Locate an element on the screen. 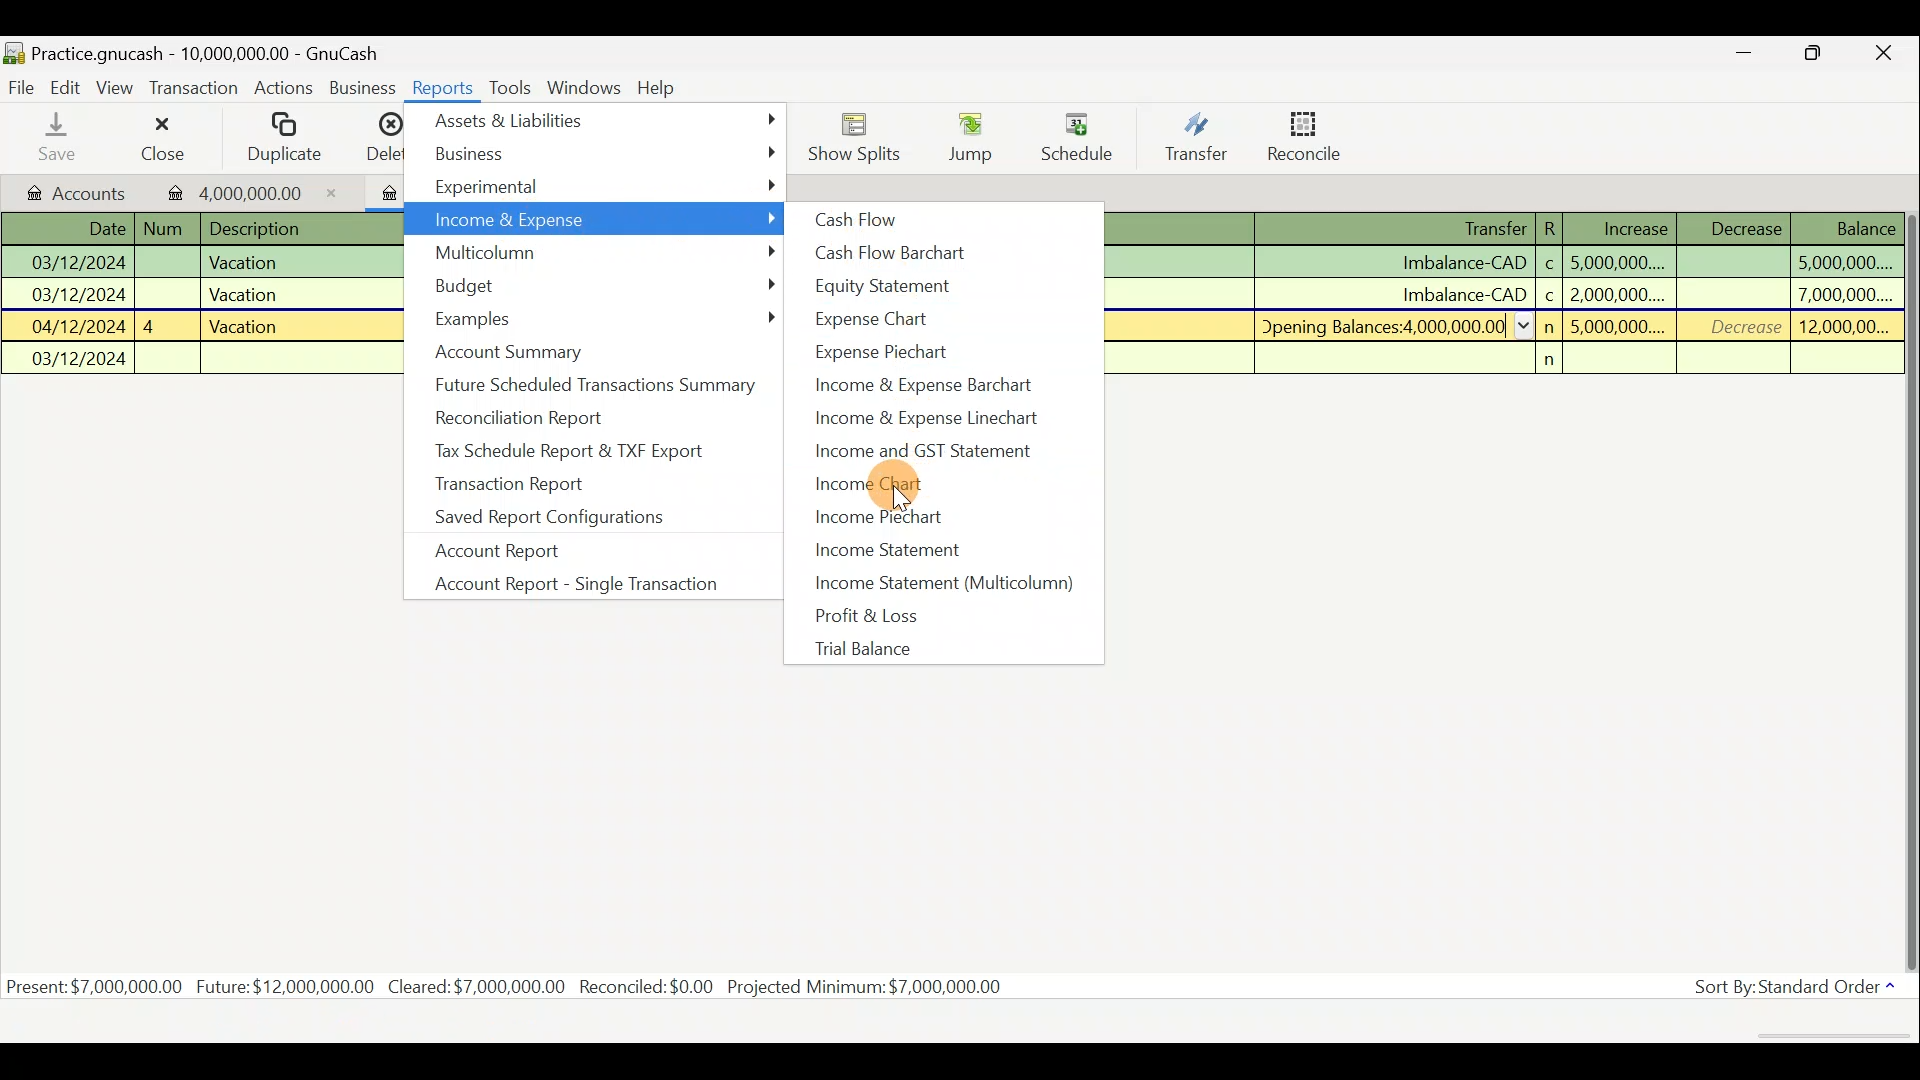 The height and width of the screenshot is (1080, 1920). Expense chart is located at coordinates (886, 316).